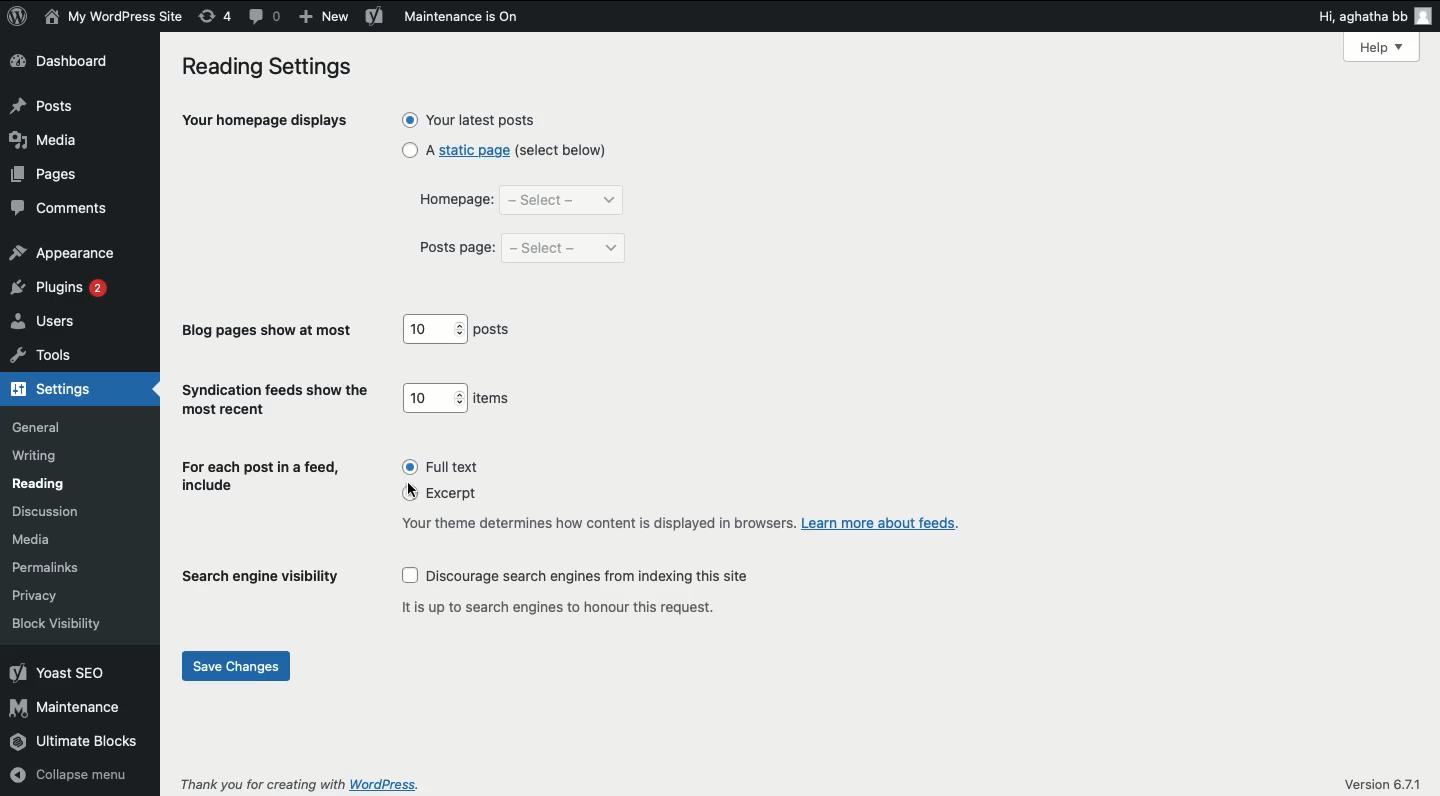 The height and width of the screenshot is (796, 1440). I want to click on media, so click(31, 540).